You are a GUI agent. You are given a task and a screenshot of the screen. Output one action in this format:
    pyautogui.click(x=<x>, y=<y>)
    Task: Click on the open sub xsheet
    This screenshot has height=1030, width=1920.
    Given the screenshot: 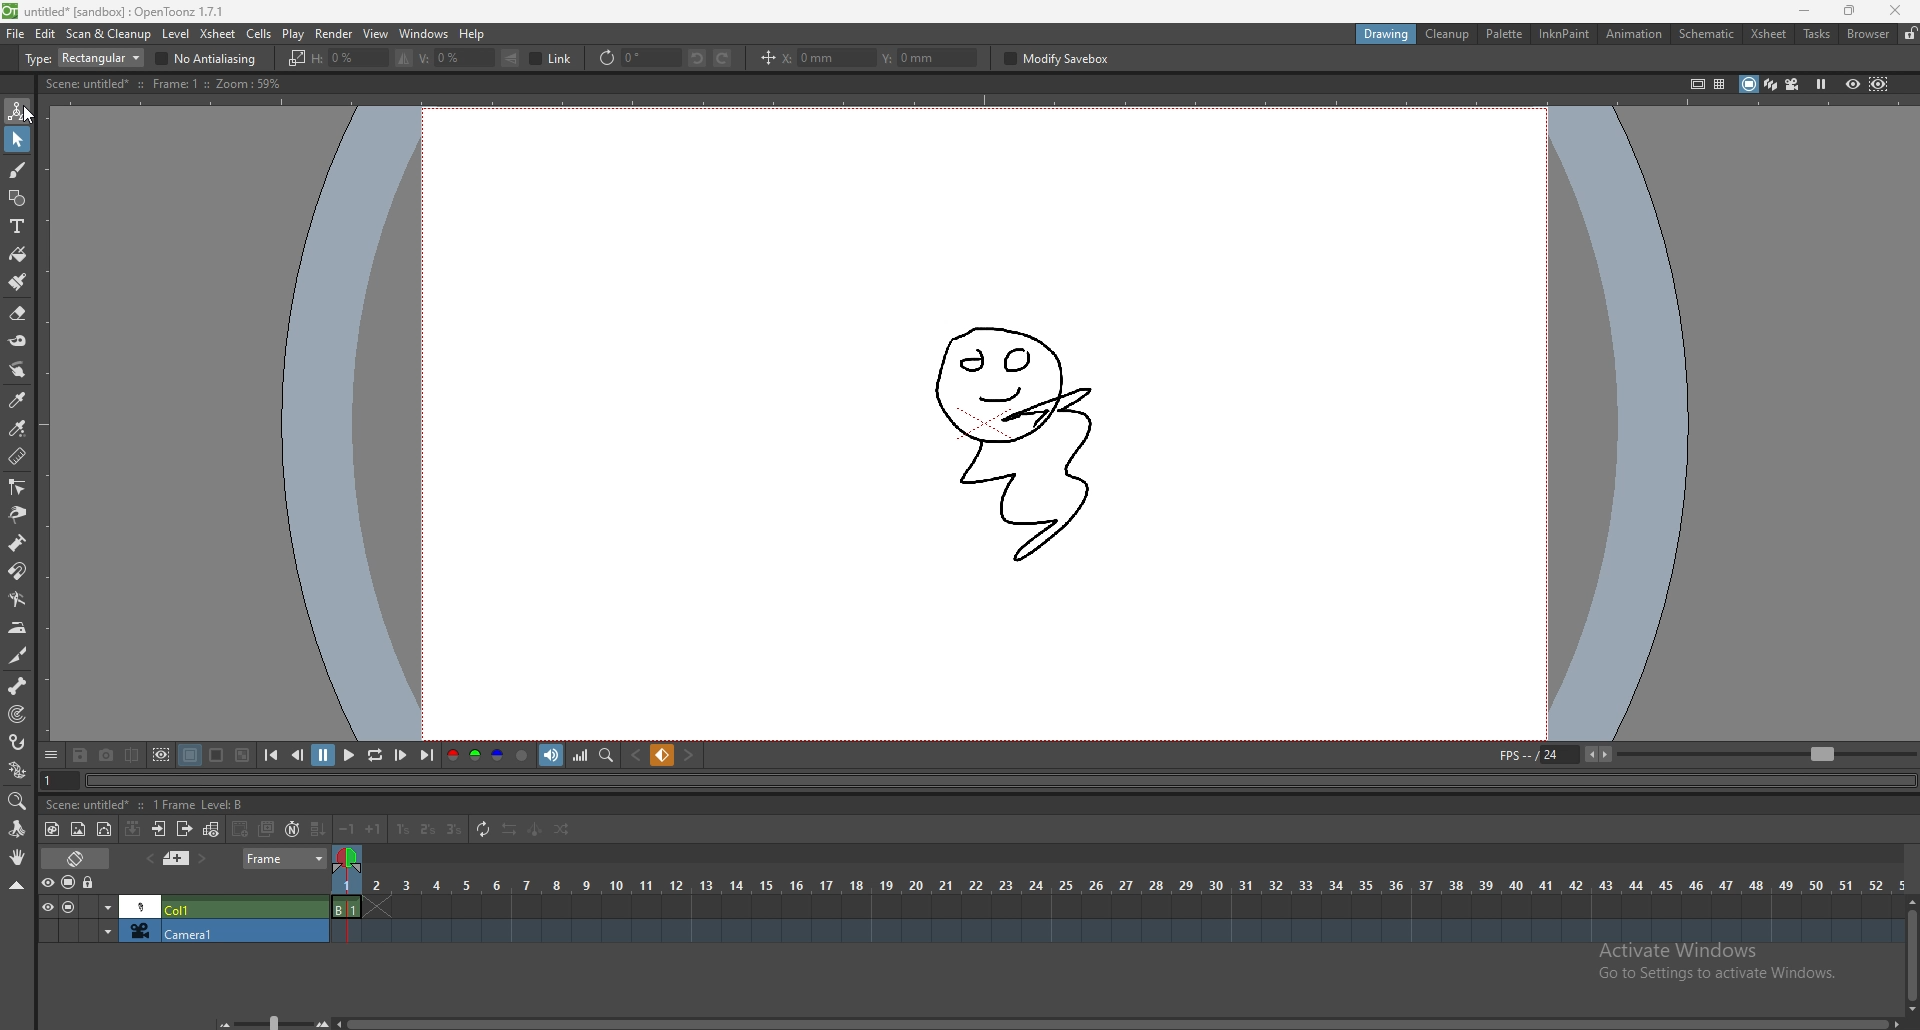 What is the action you would take?
    pyautogui.click(x=159, y=829)
    